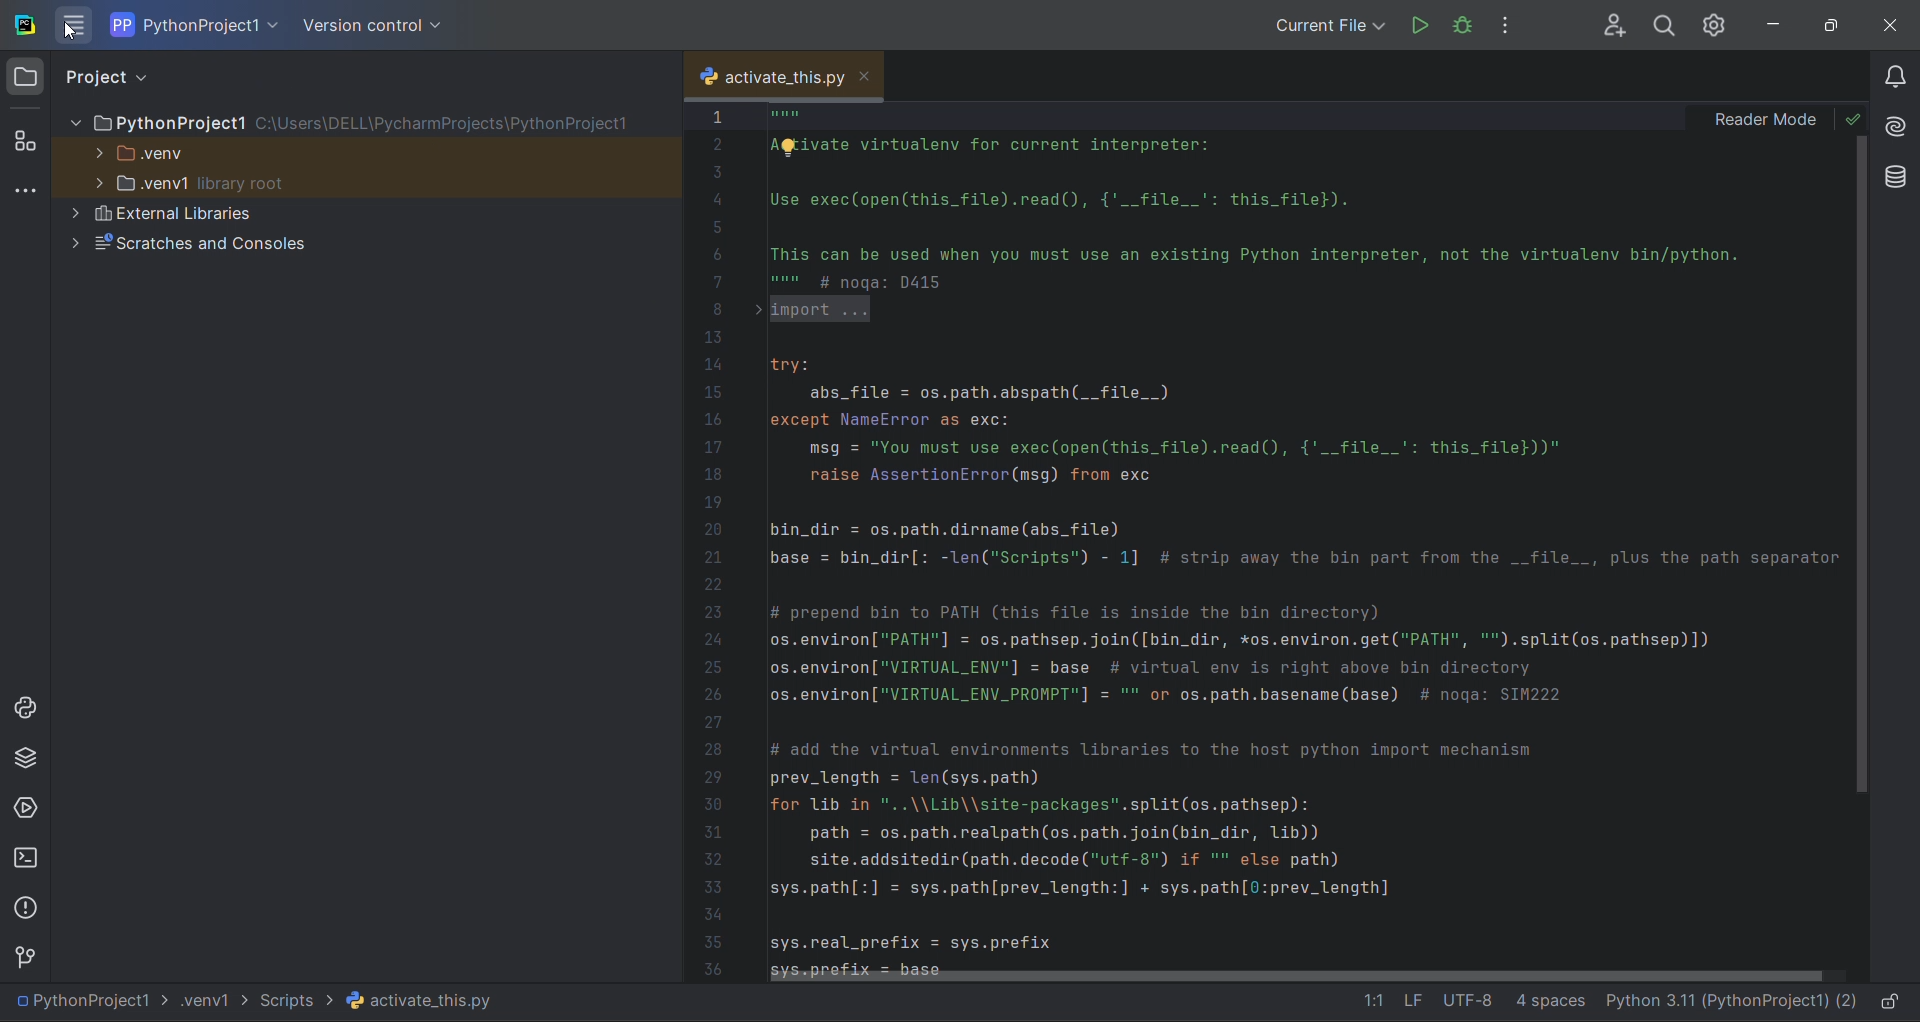  I want to click on lock, so click(1894, 1002).